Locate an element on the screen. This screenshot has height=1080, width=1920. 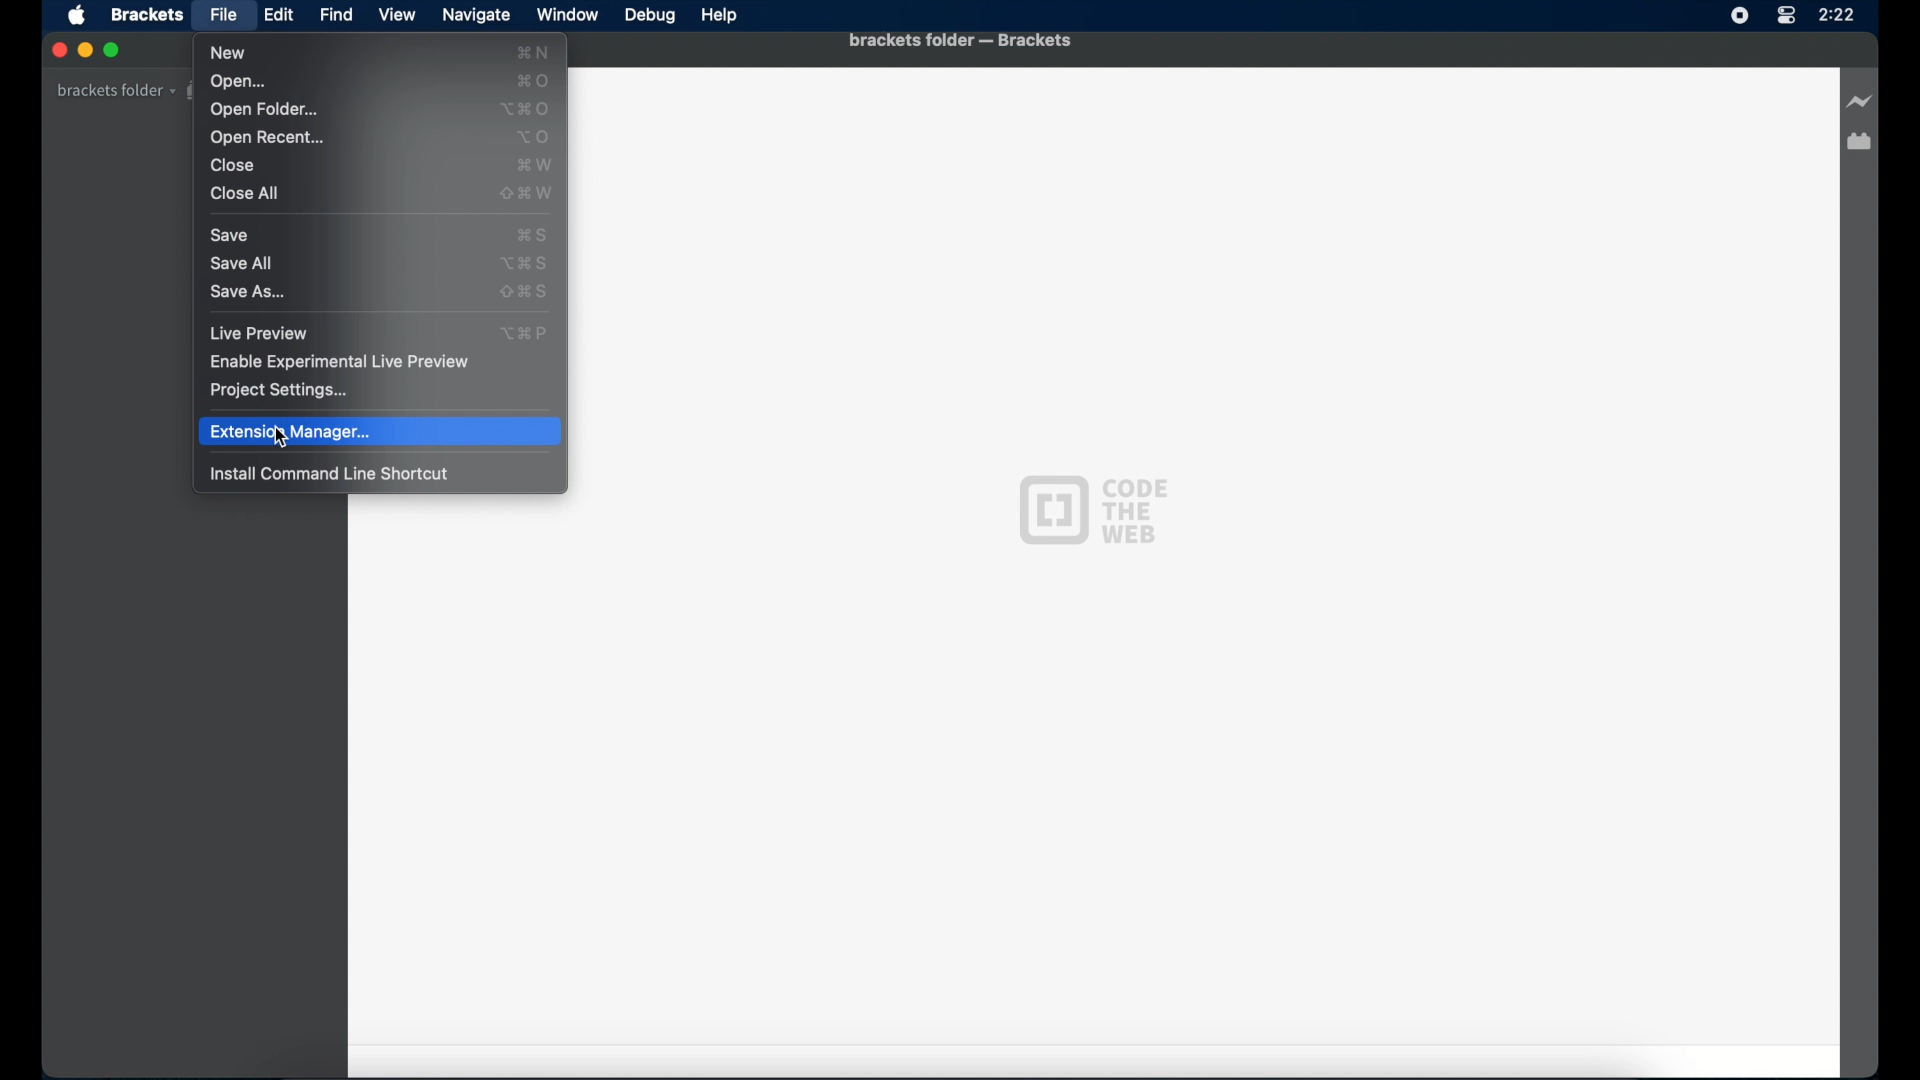
new is located at coordinates (227, 53).